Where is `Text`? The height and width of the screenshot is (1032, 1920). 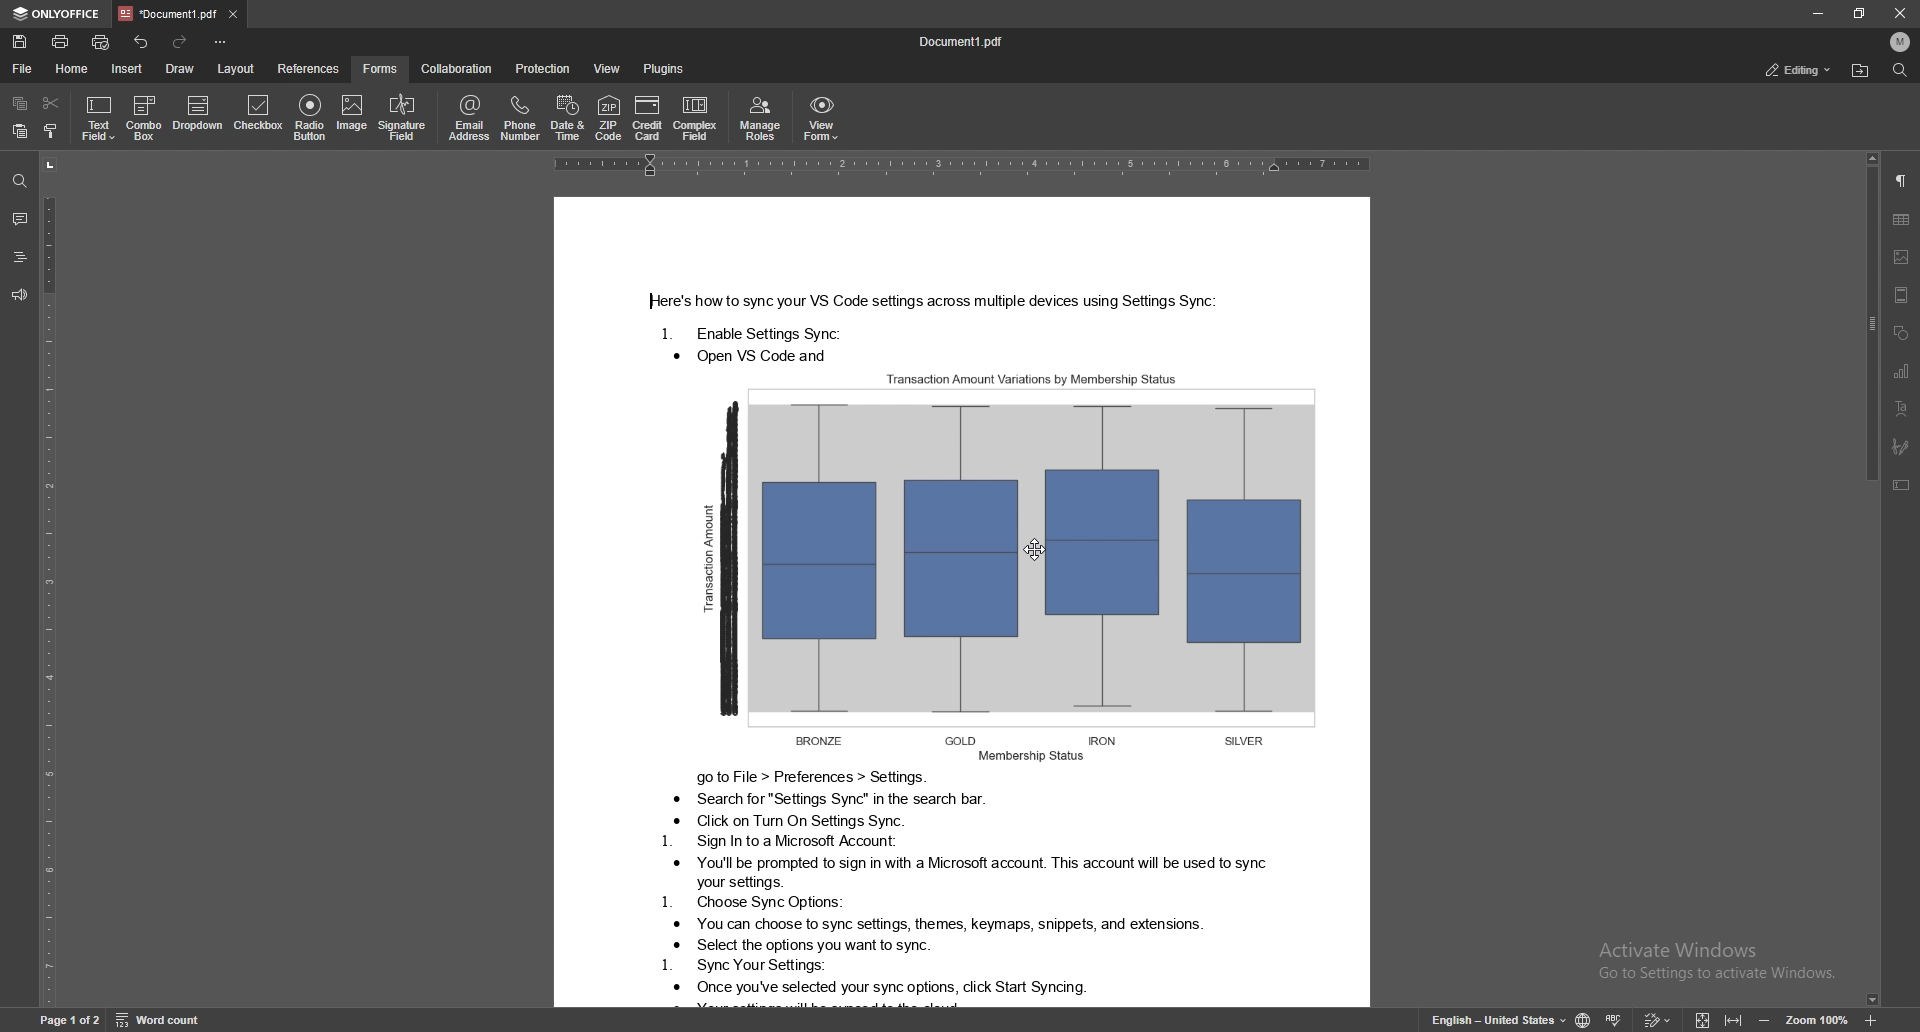
Text is located at coordinates (962, 282).